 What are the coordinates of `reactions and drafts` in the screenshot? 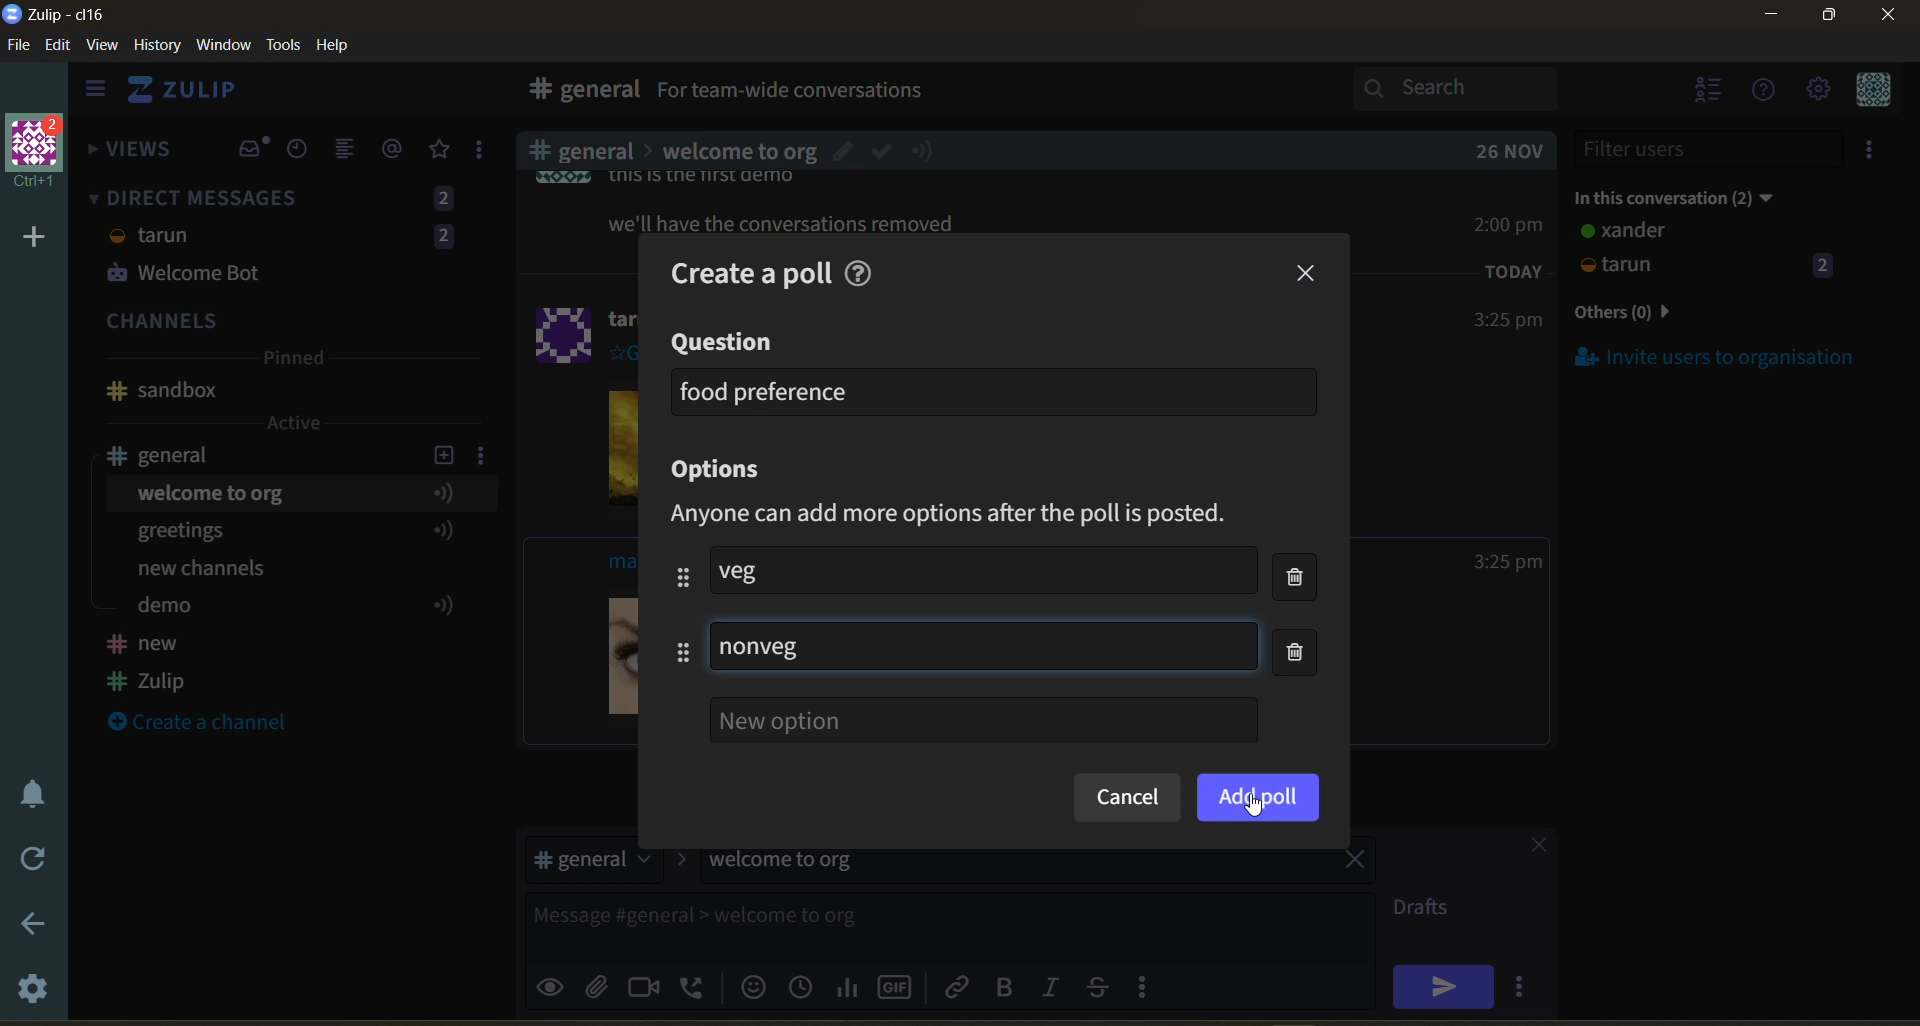 It's located at (487, 154).